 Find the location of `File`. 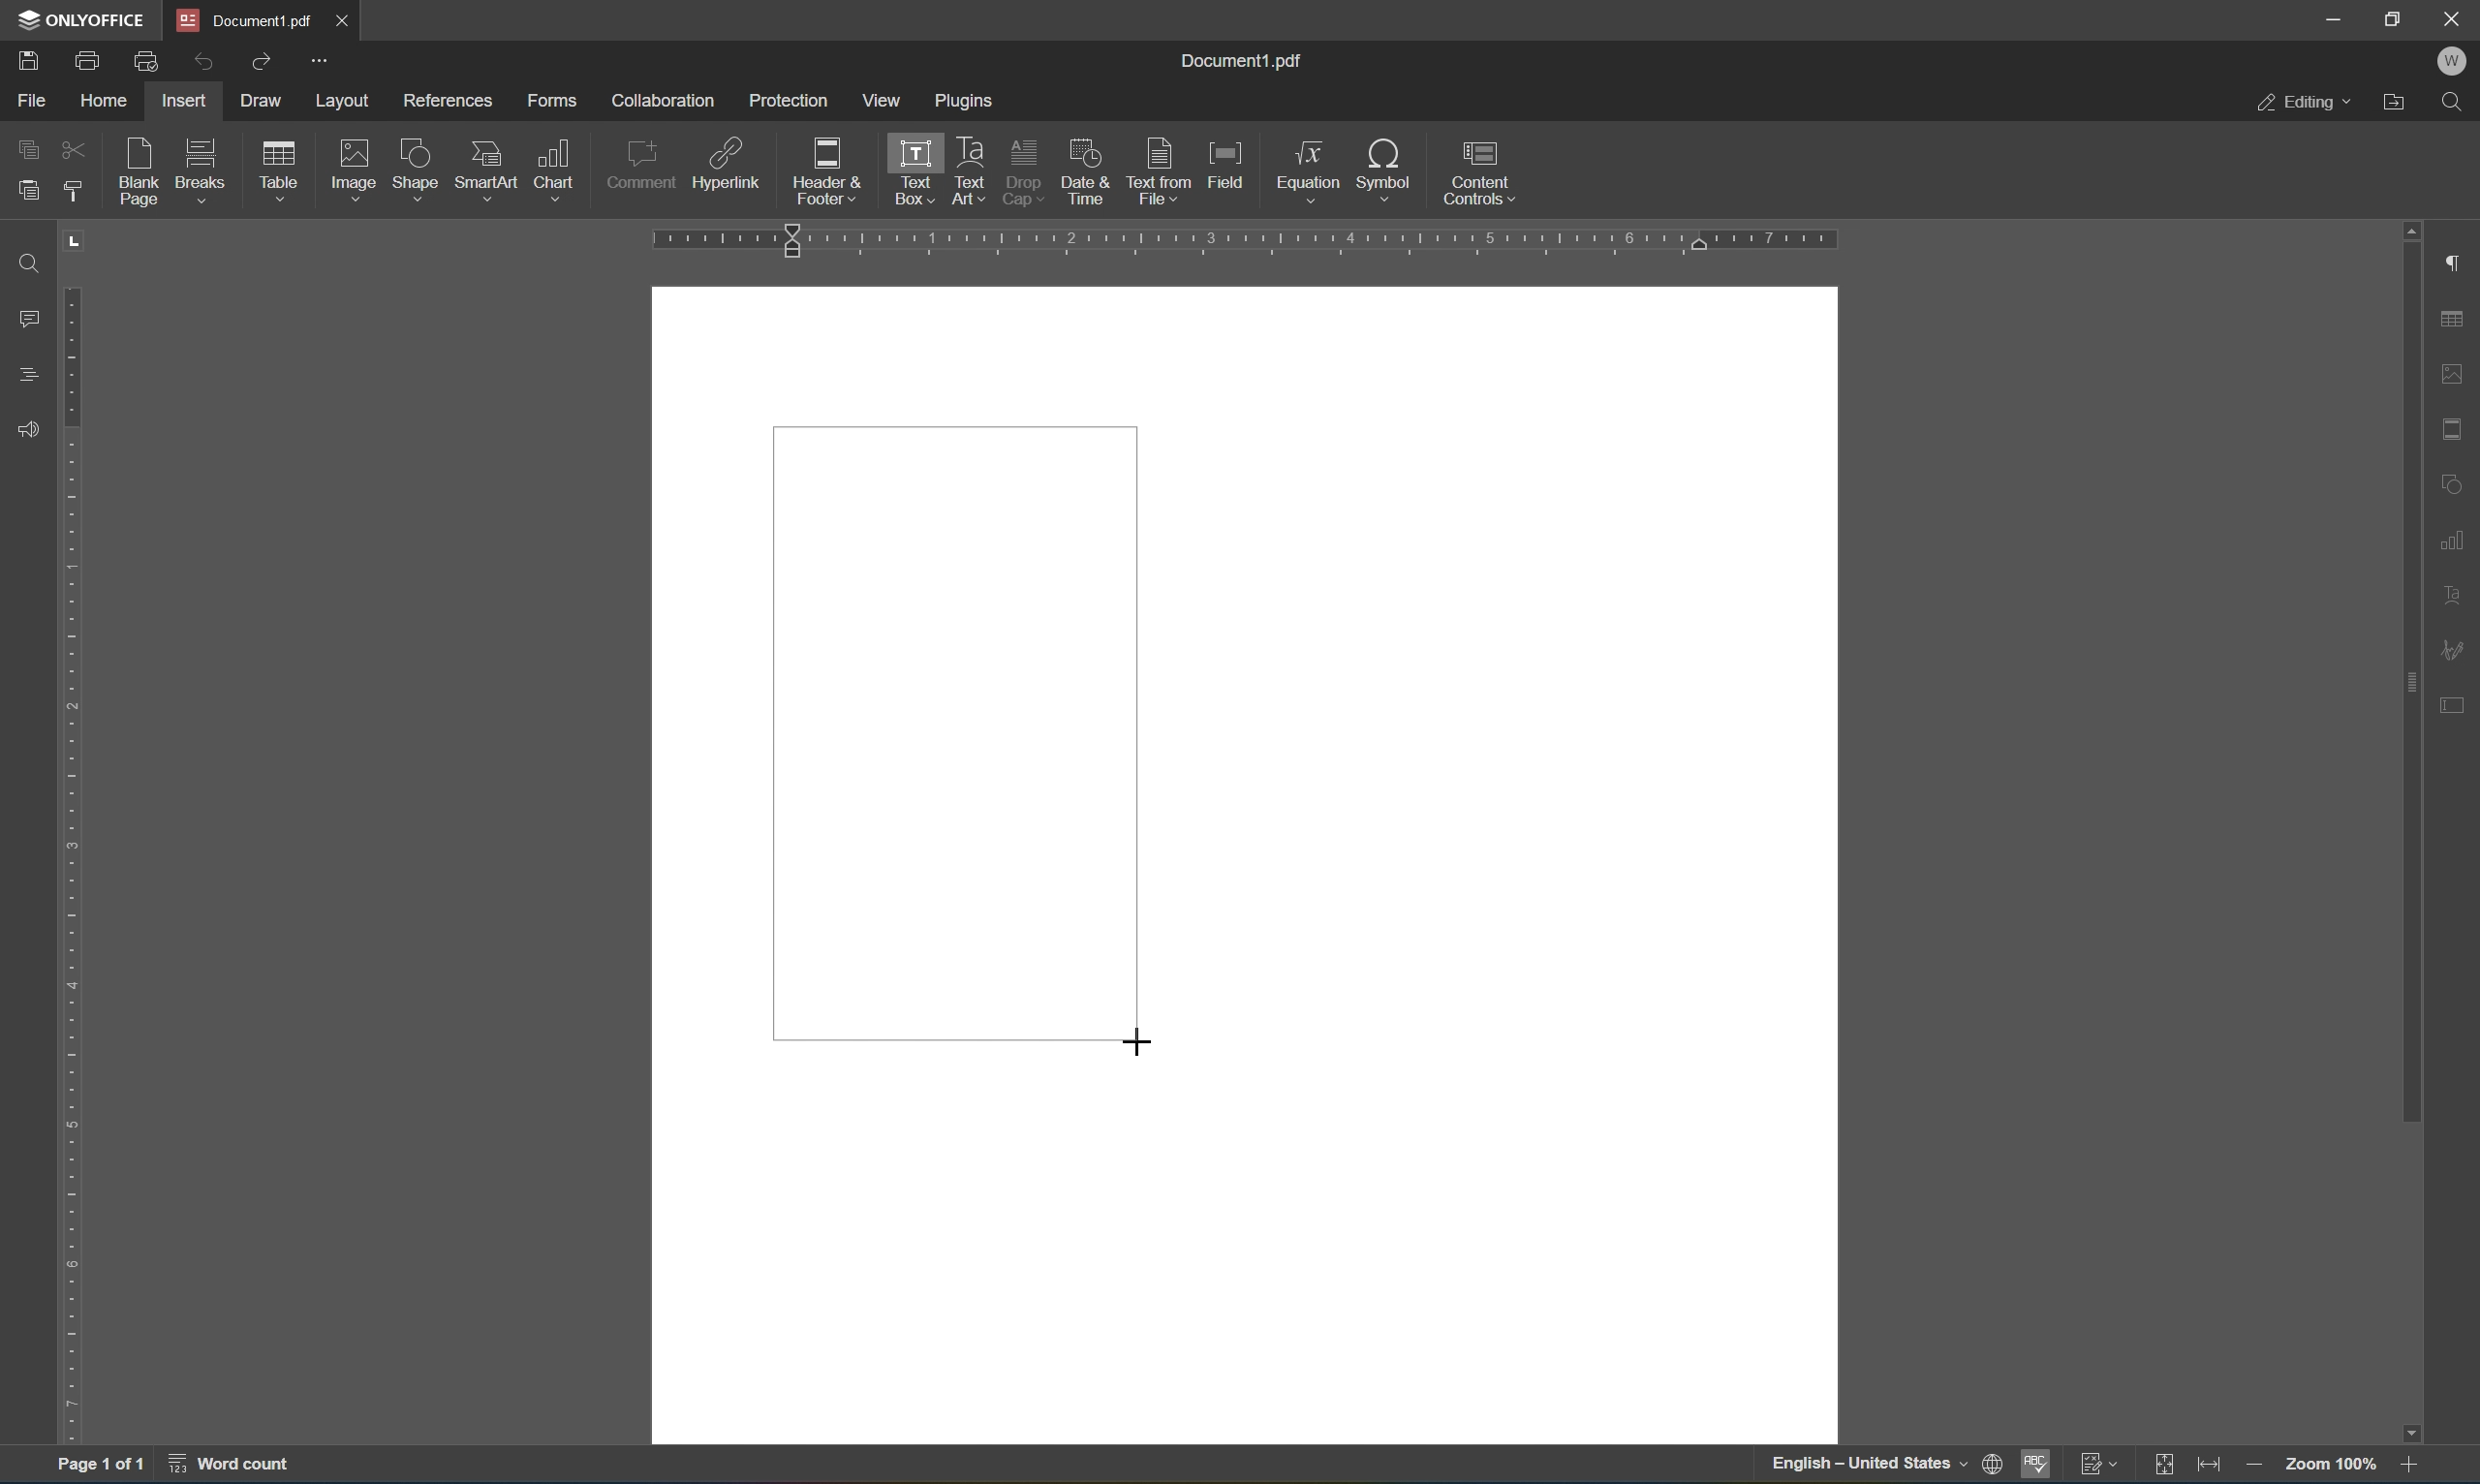

File is located at coordinates (33, 103).